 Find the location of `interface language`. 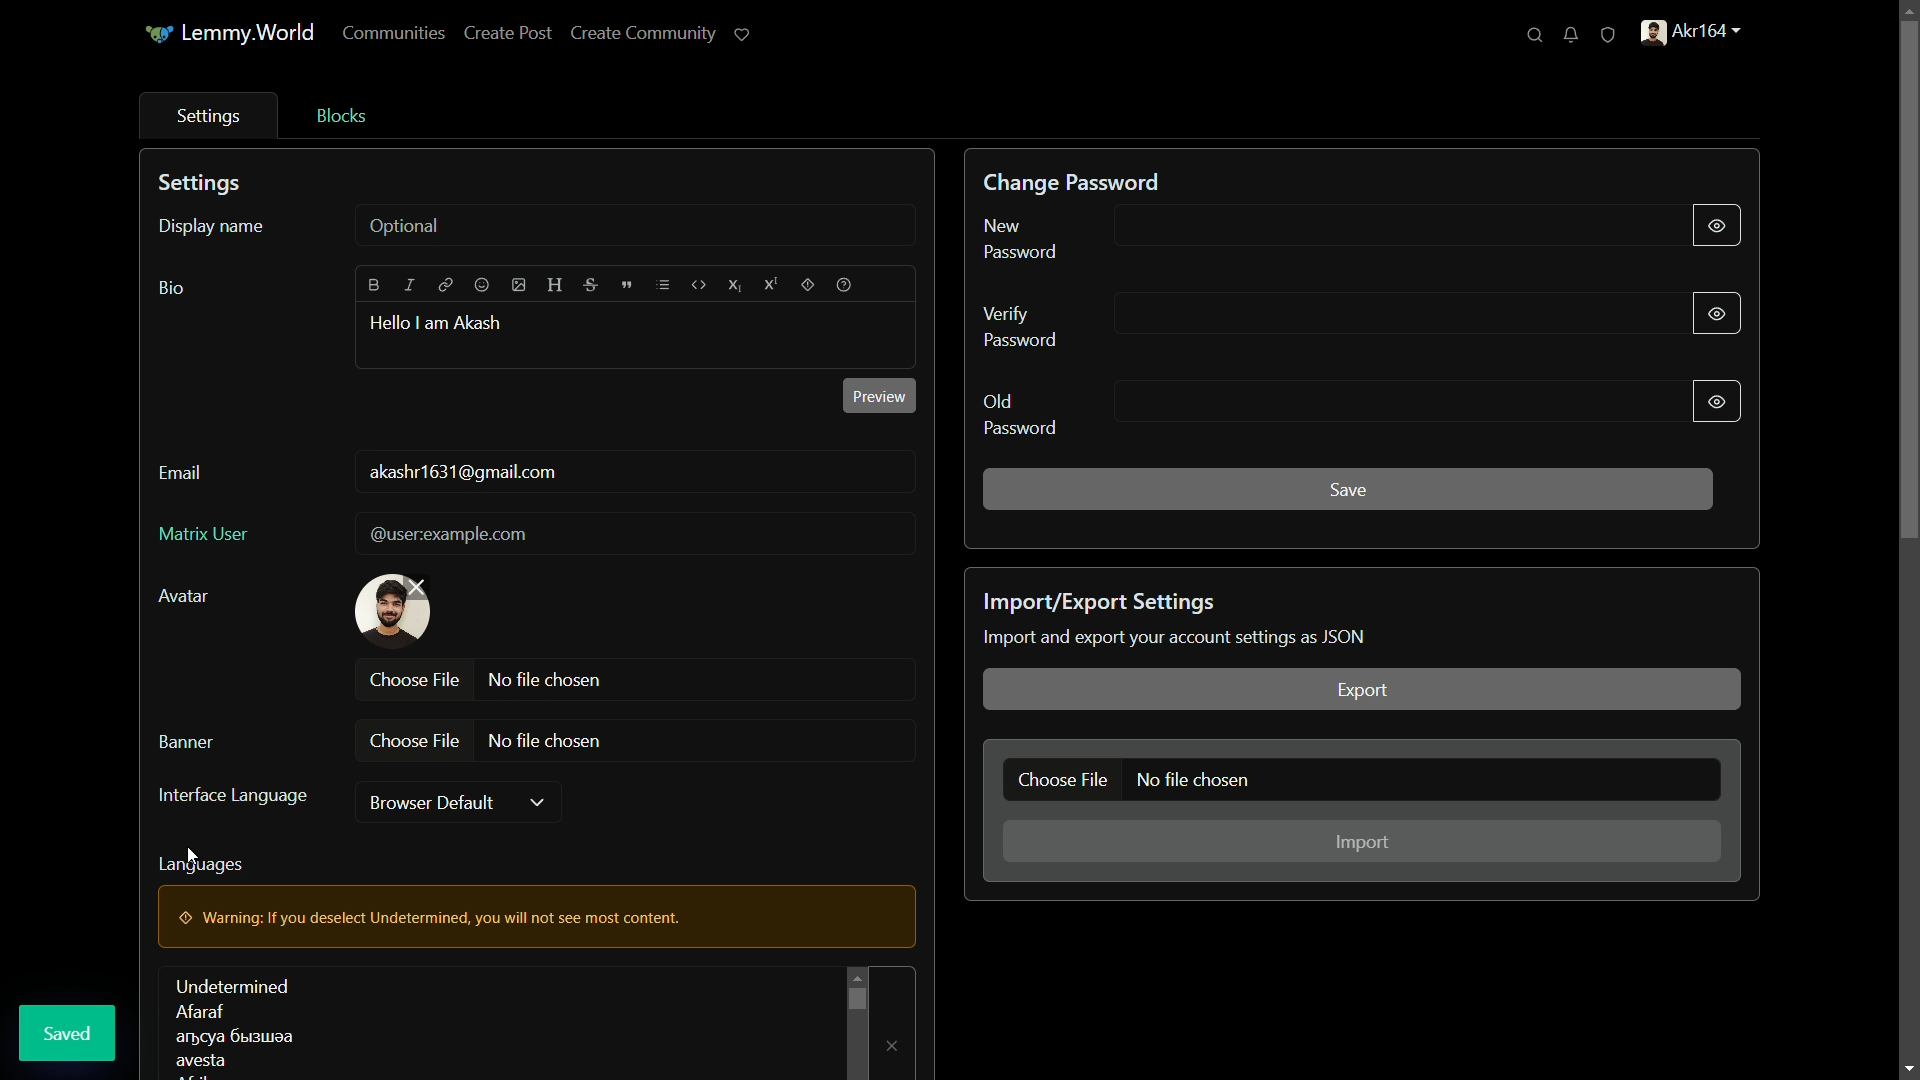

interface language is located at coordinates (235, 796).